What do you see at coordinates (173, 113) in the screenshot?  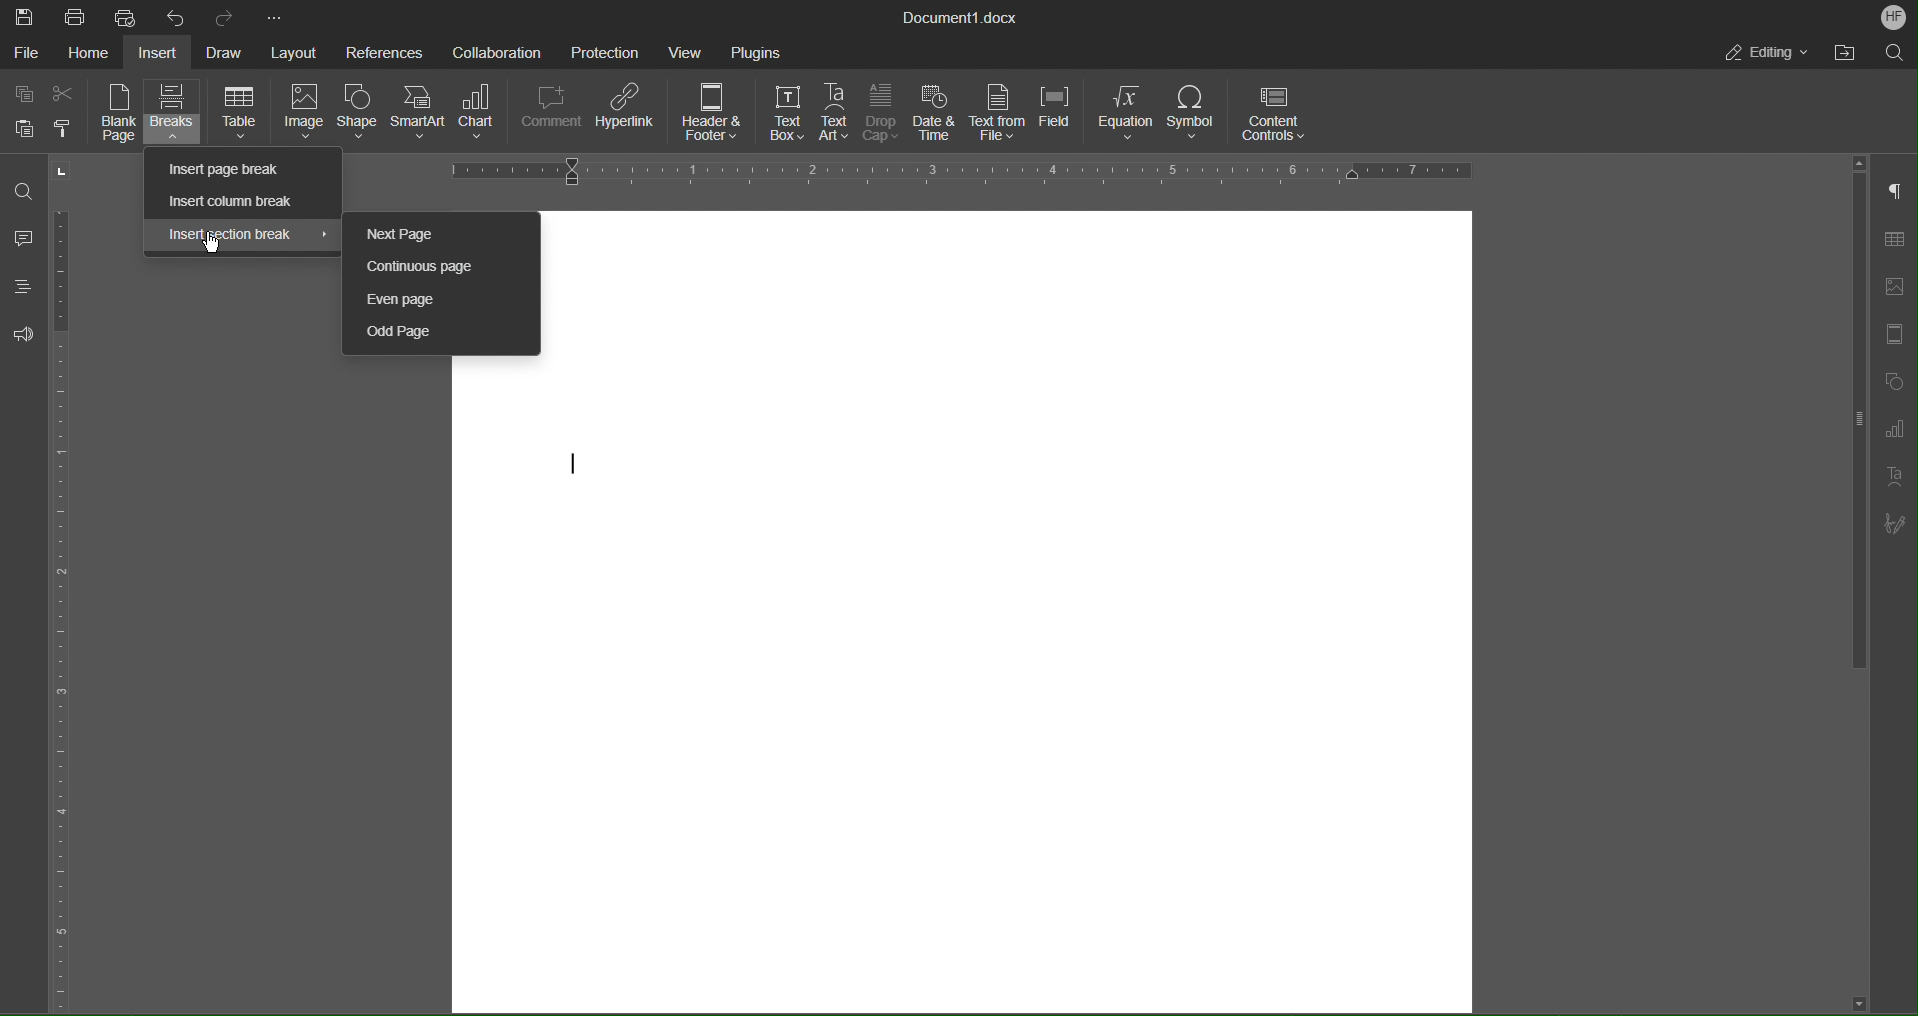 I see `Breaks` at bounding box center [173, 113].